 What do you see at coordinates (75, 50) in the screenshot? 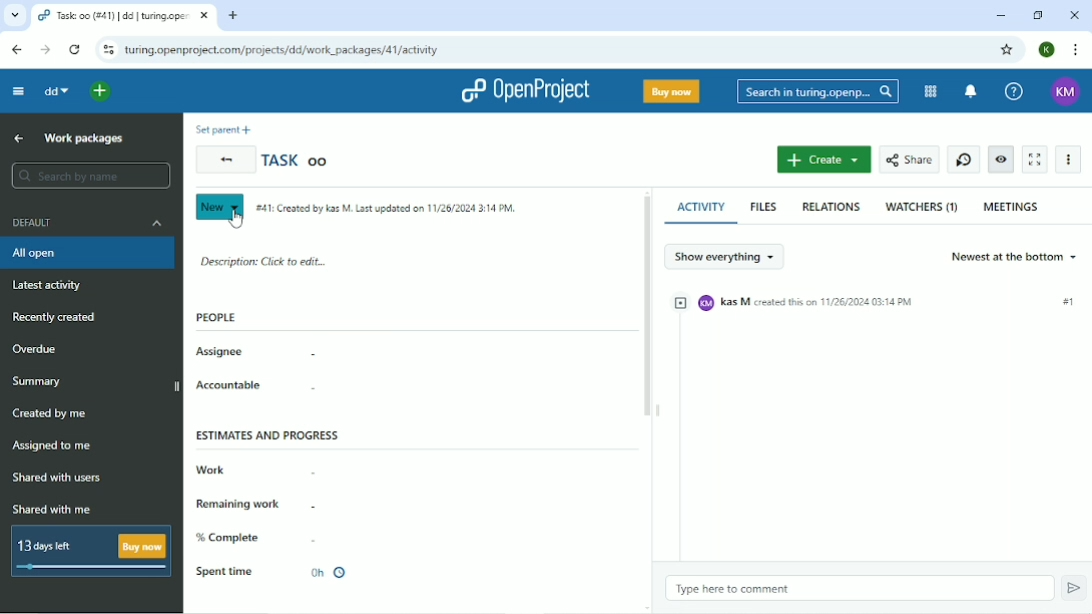
I see `Reload this page` at bounding box center [75, 50].